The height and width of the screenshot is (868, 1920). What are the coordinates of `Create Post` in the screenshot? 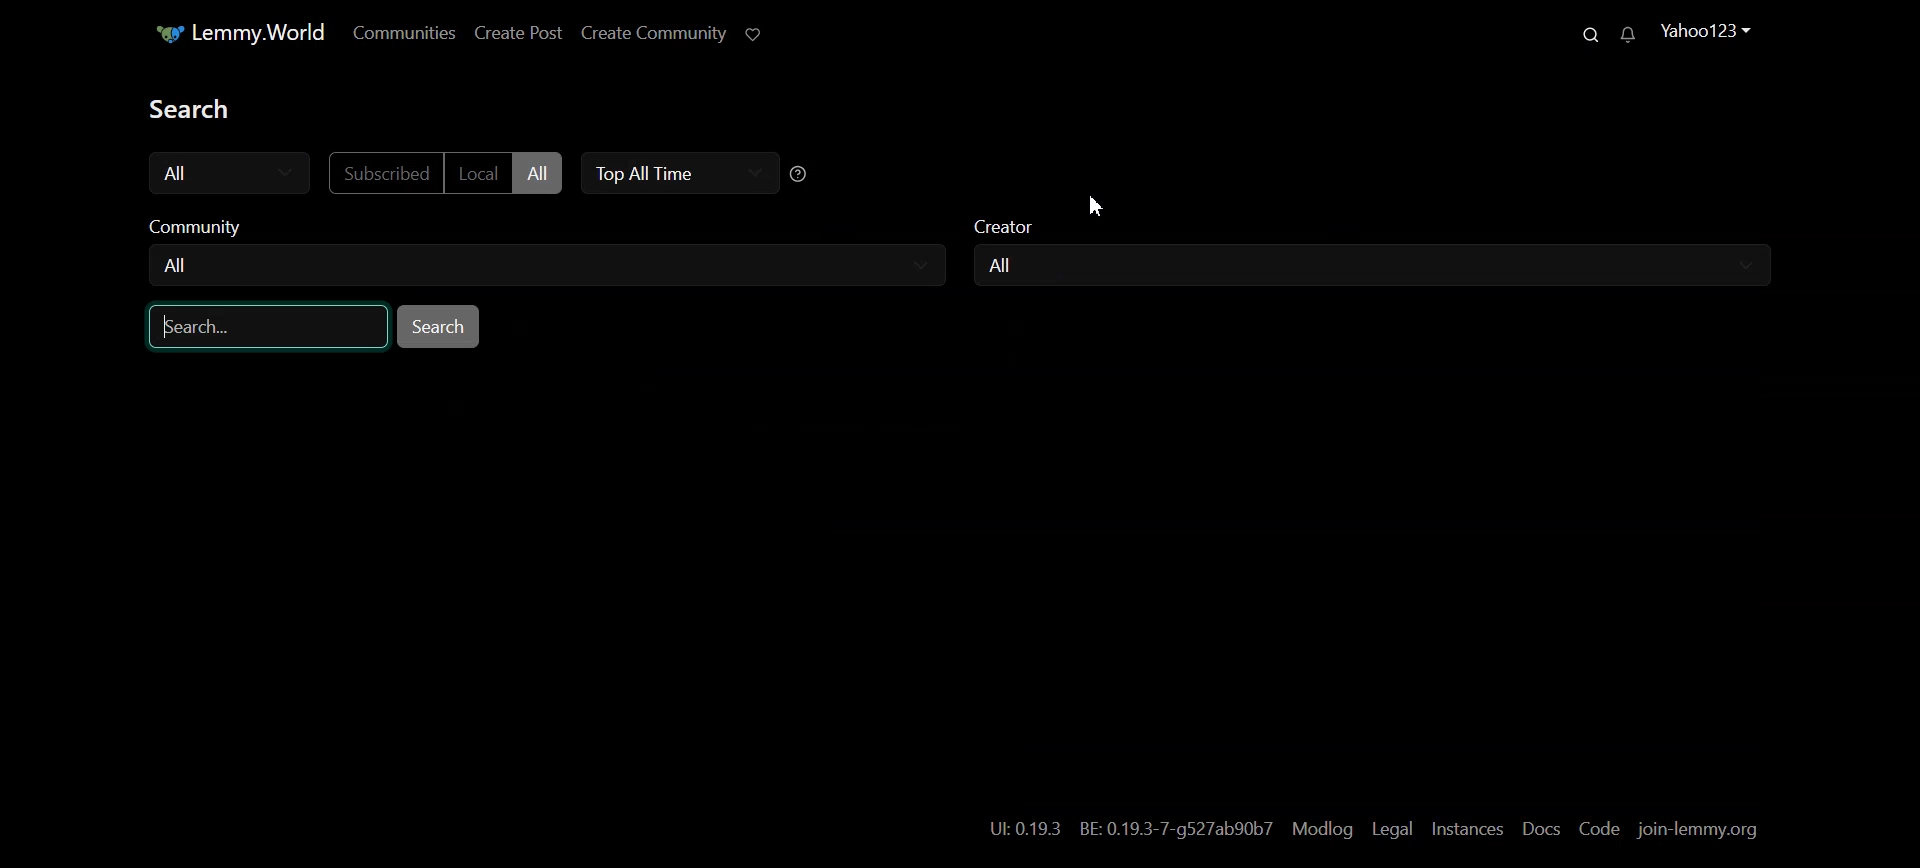 It's located at (517, 34).